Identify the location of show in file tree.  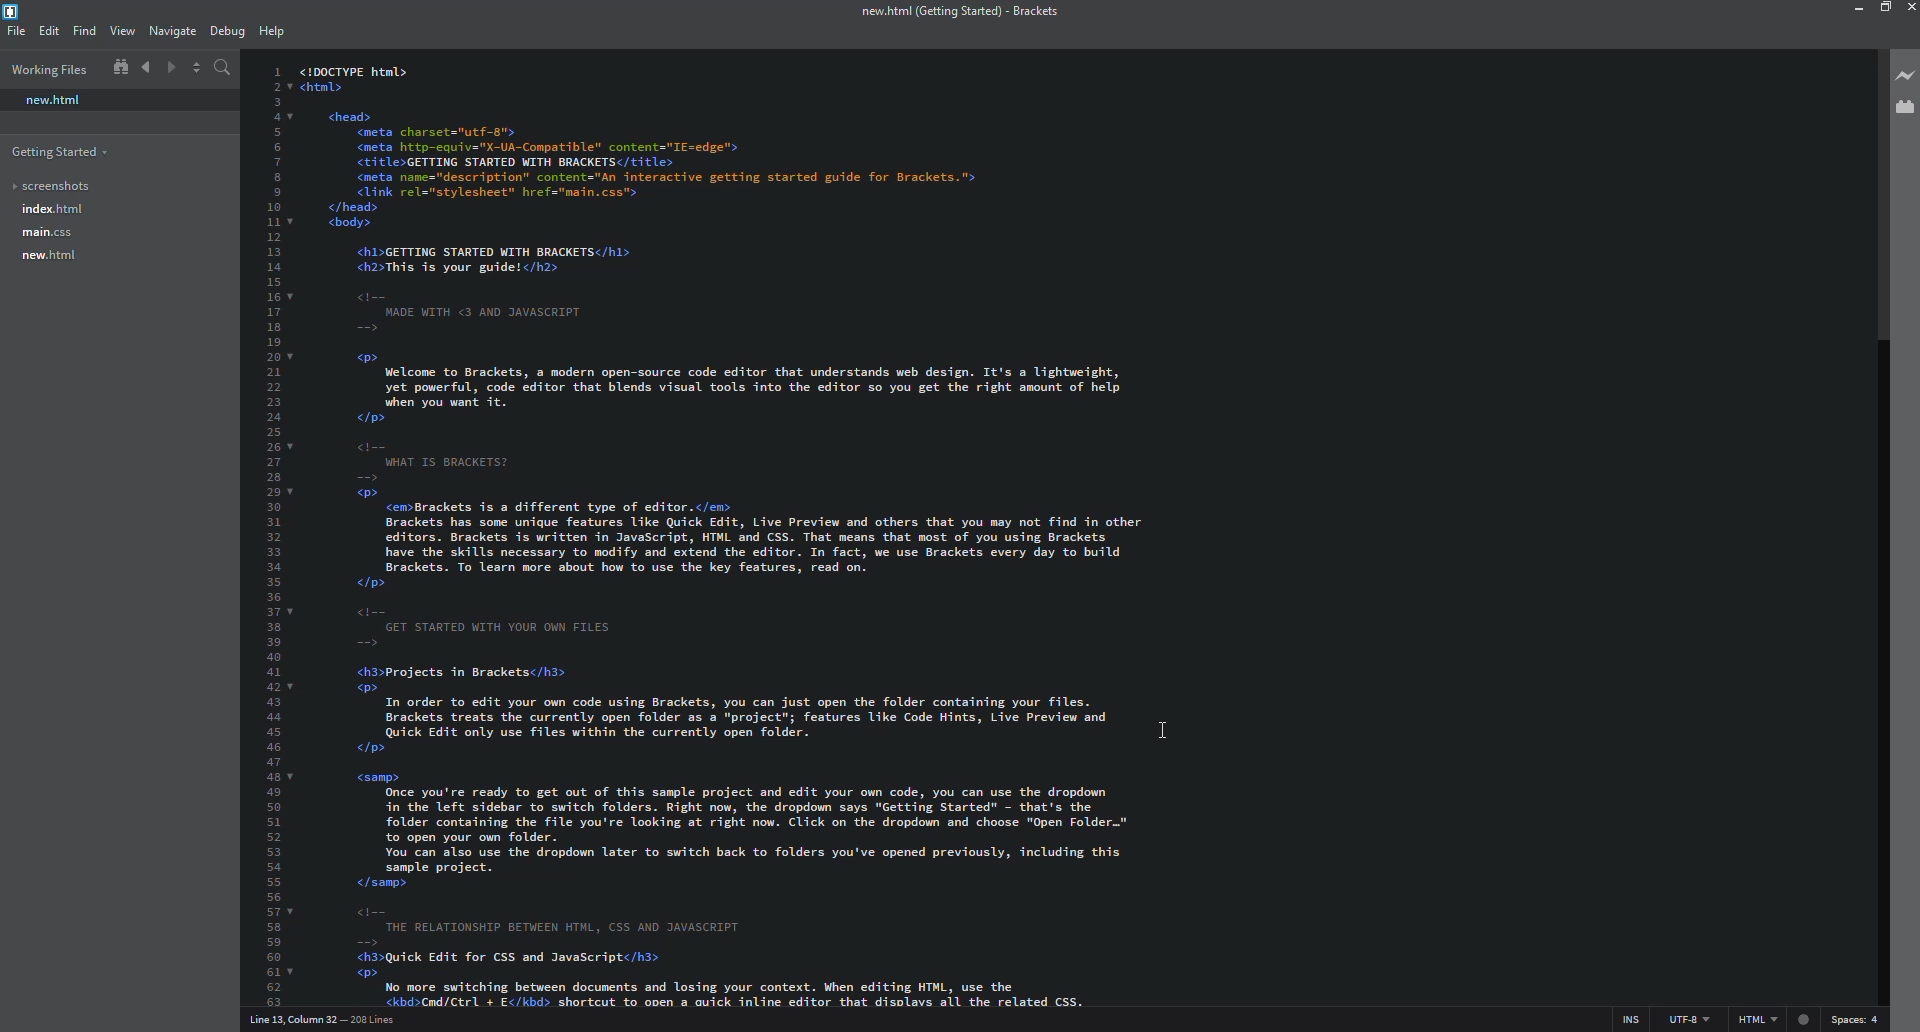
(119, 67).